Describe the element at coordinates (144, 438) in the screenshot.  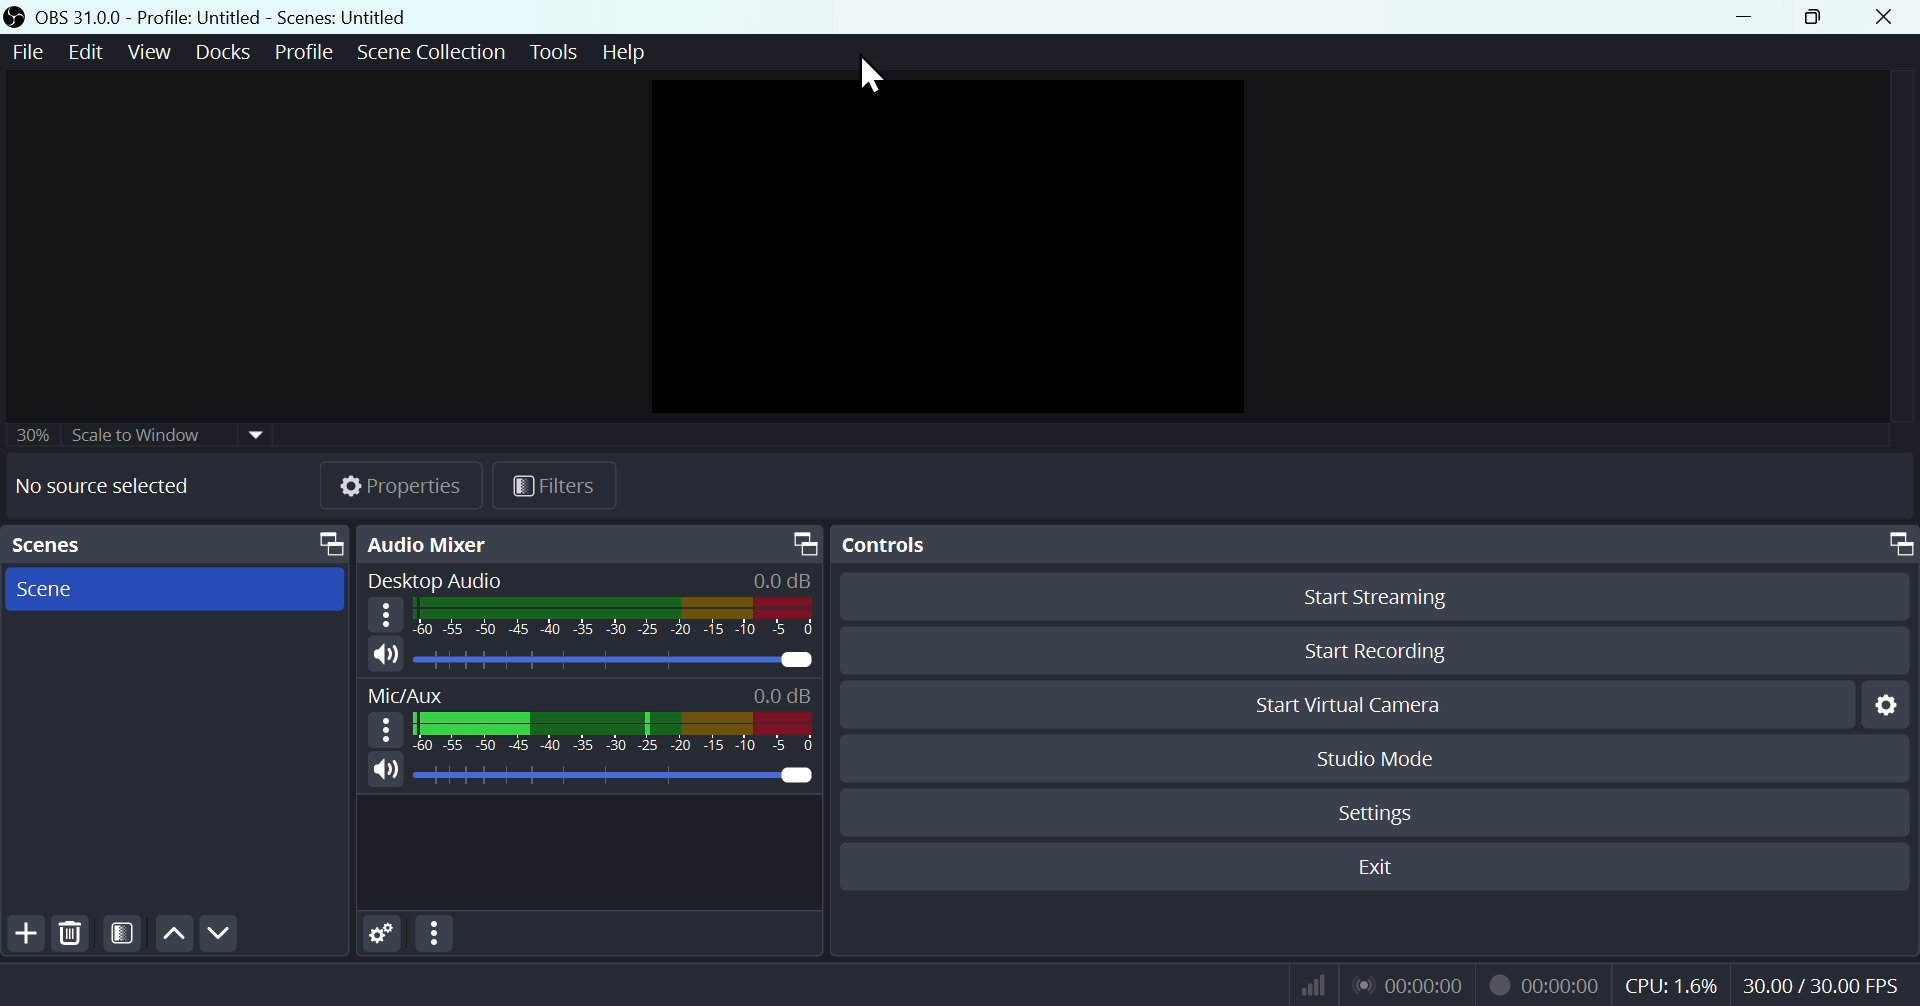
I see `30% Scale to window` at that location.